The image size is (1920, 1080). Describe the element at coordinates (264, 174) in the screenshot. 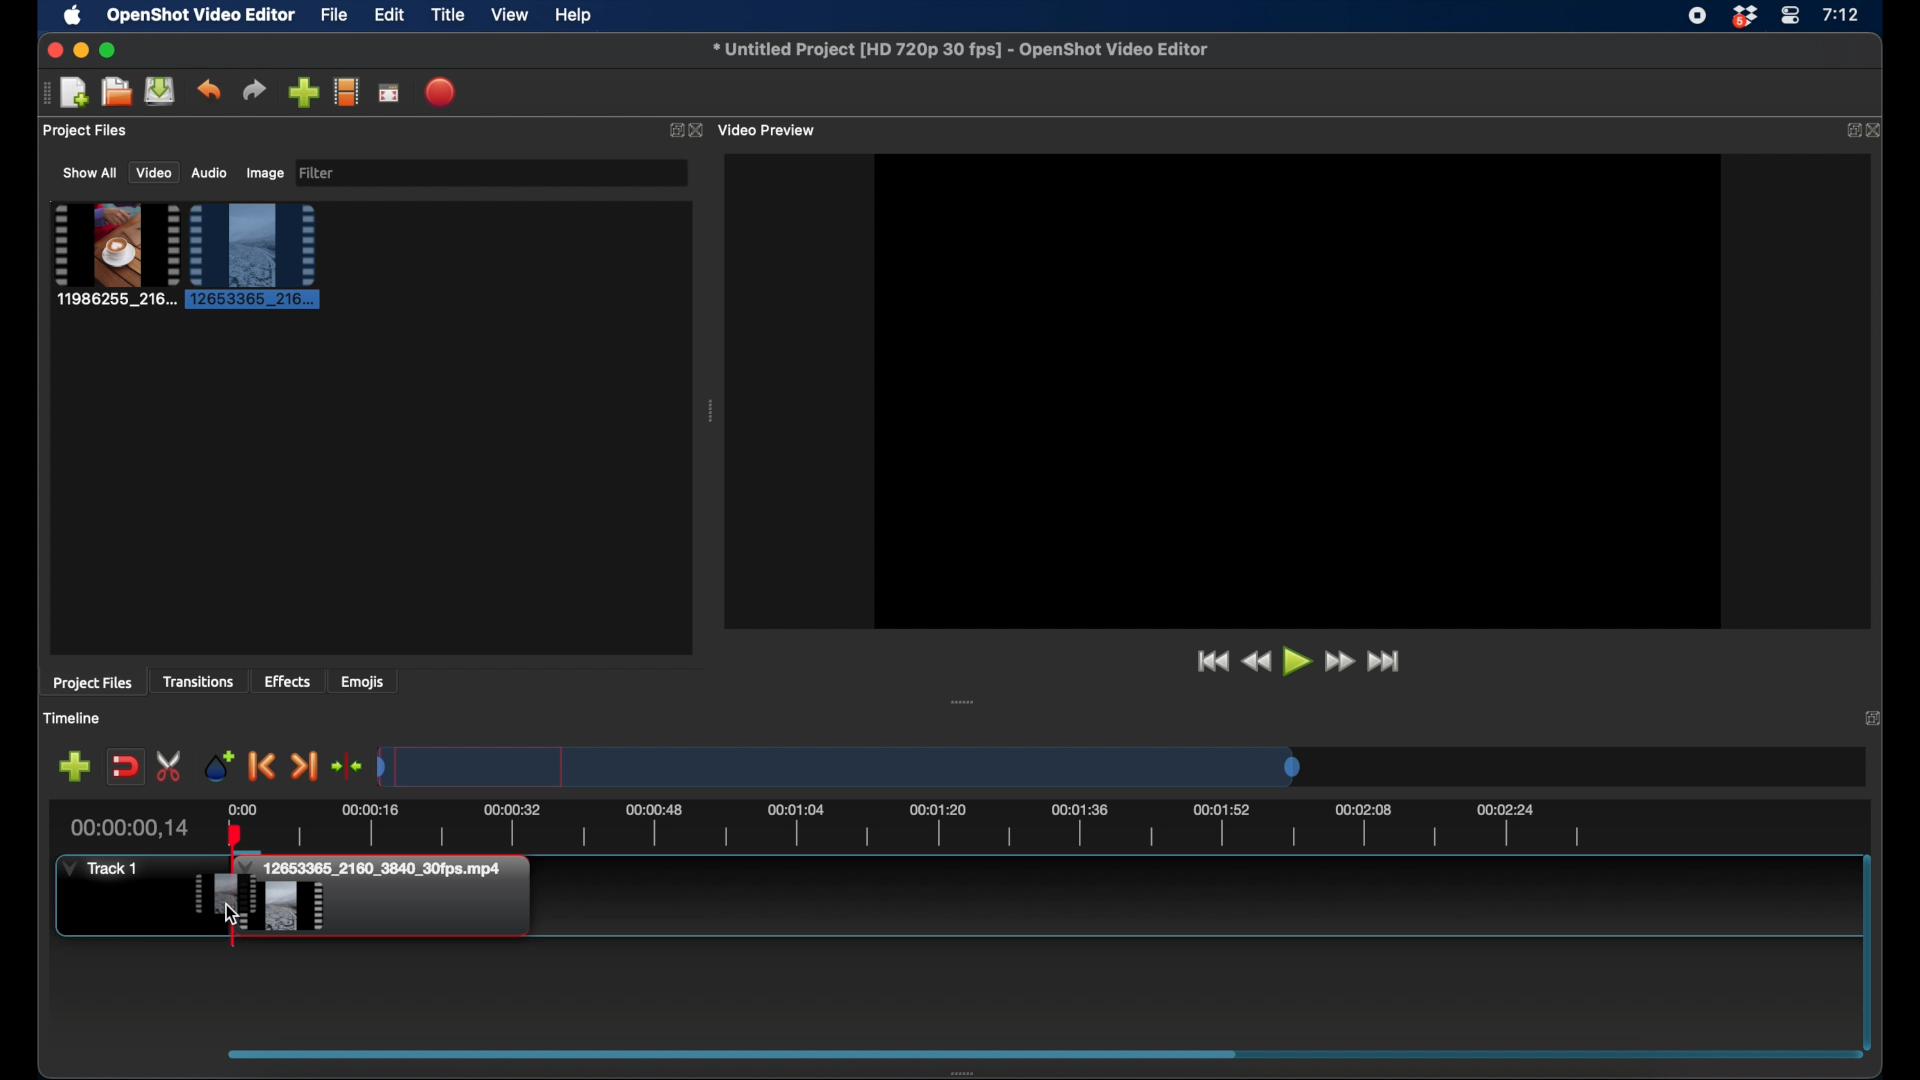

I see `image` at that location.